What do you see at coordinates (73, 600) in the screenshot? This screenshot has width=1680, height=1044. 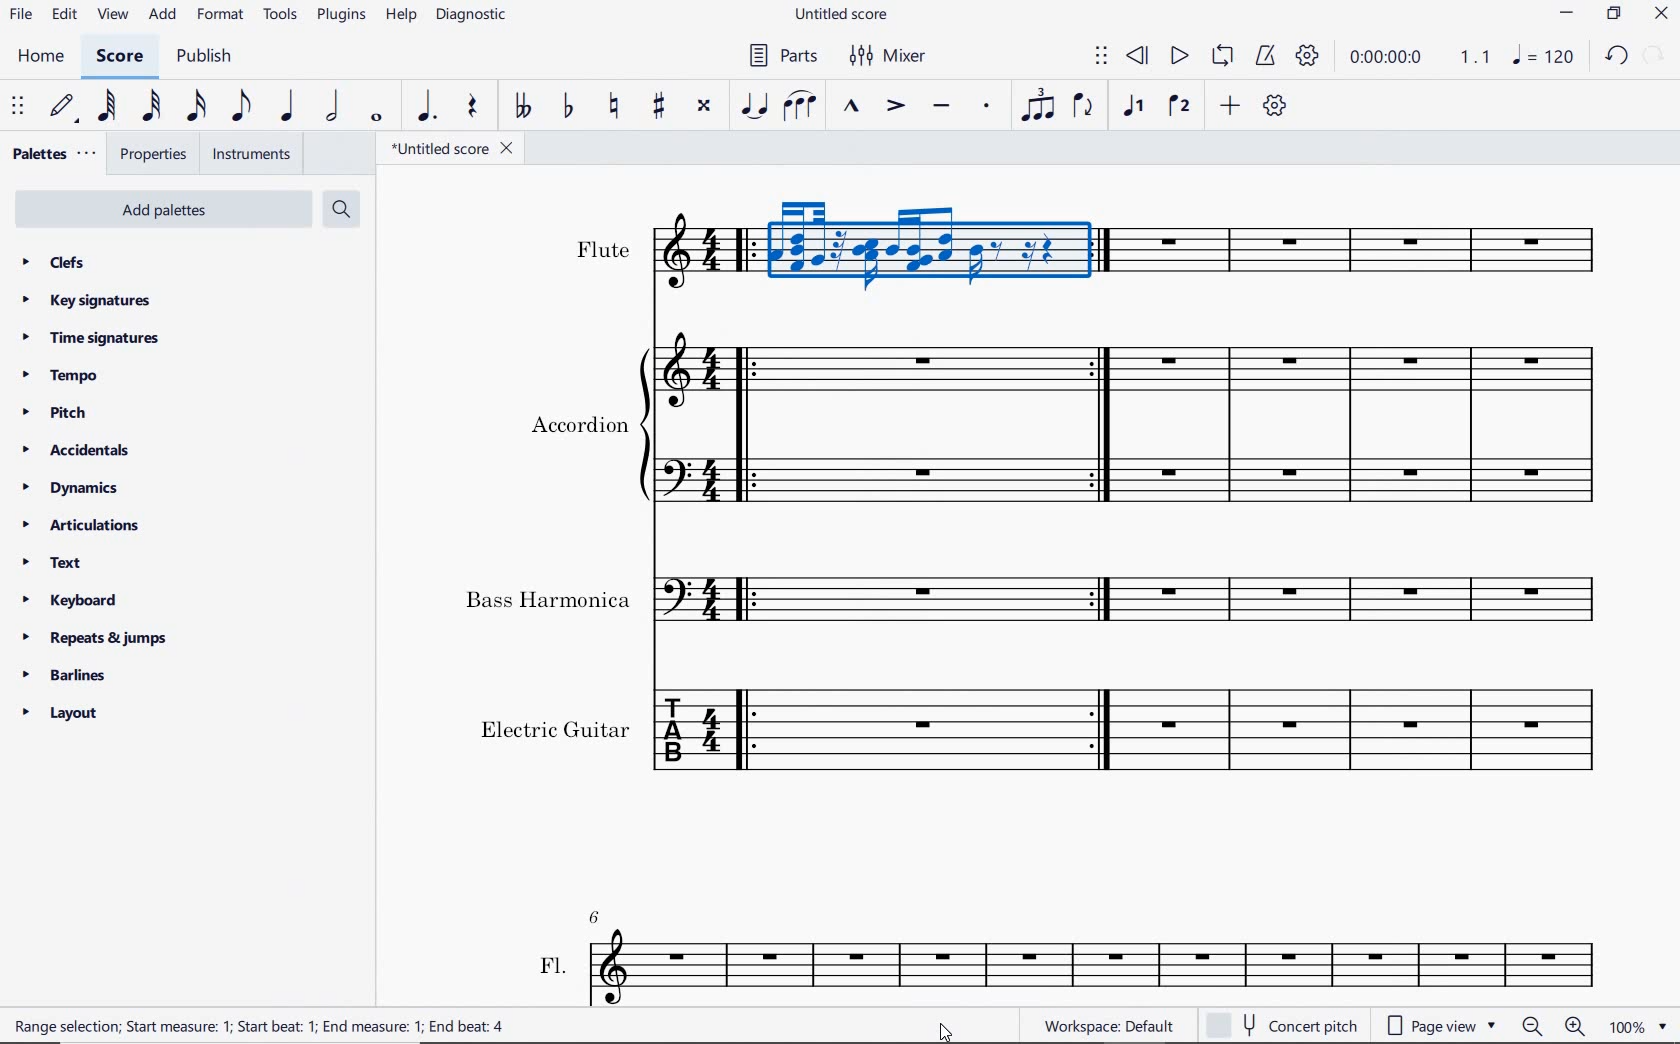 I see `keyboard` at bounding box center [73, 600].